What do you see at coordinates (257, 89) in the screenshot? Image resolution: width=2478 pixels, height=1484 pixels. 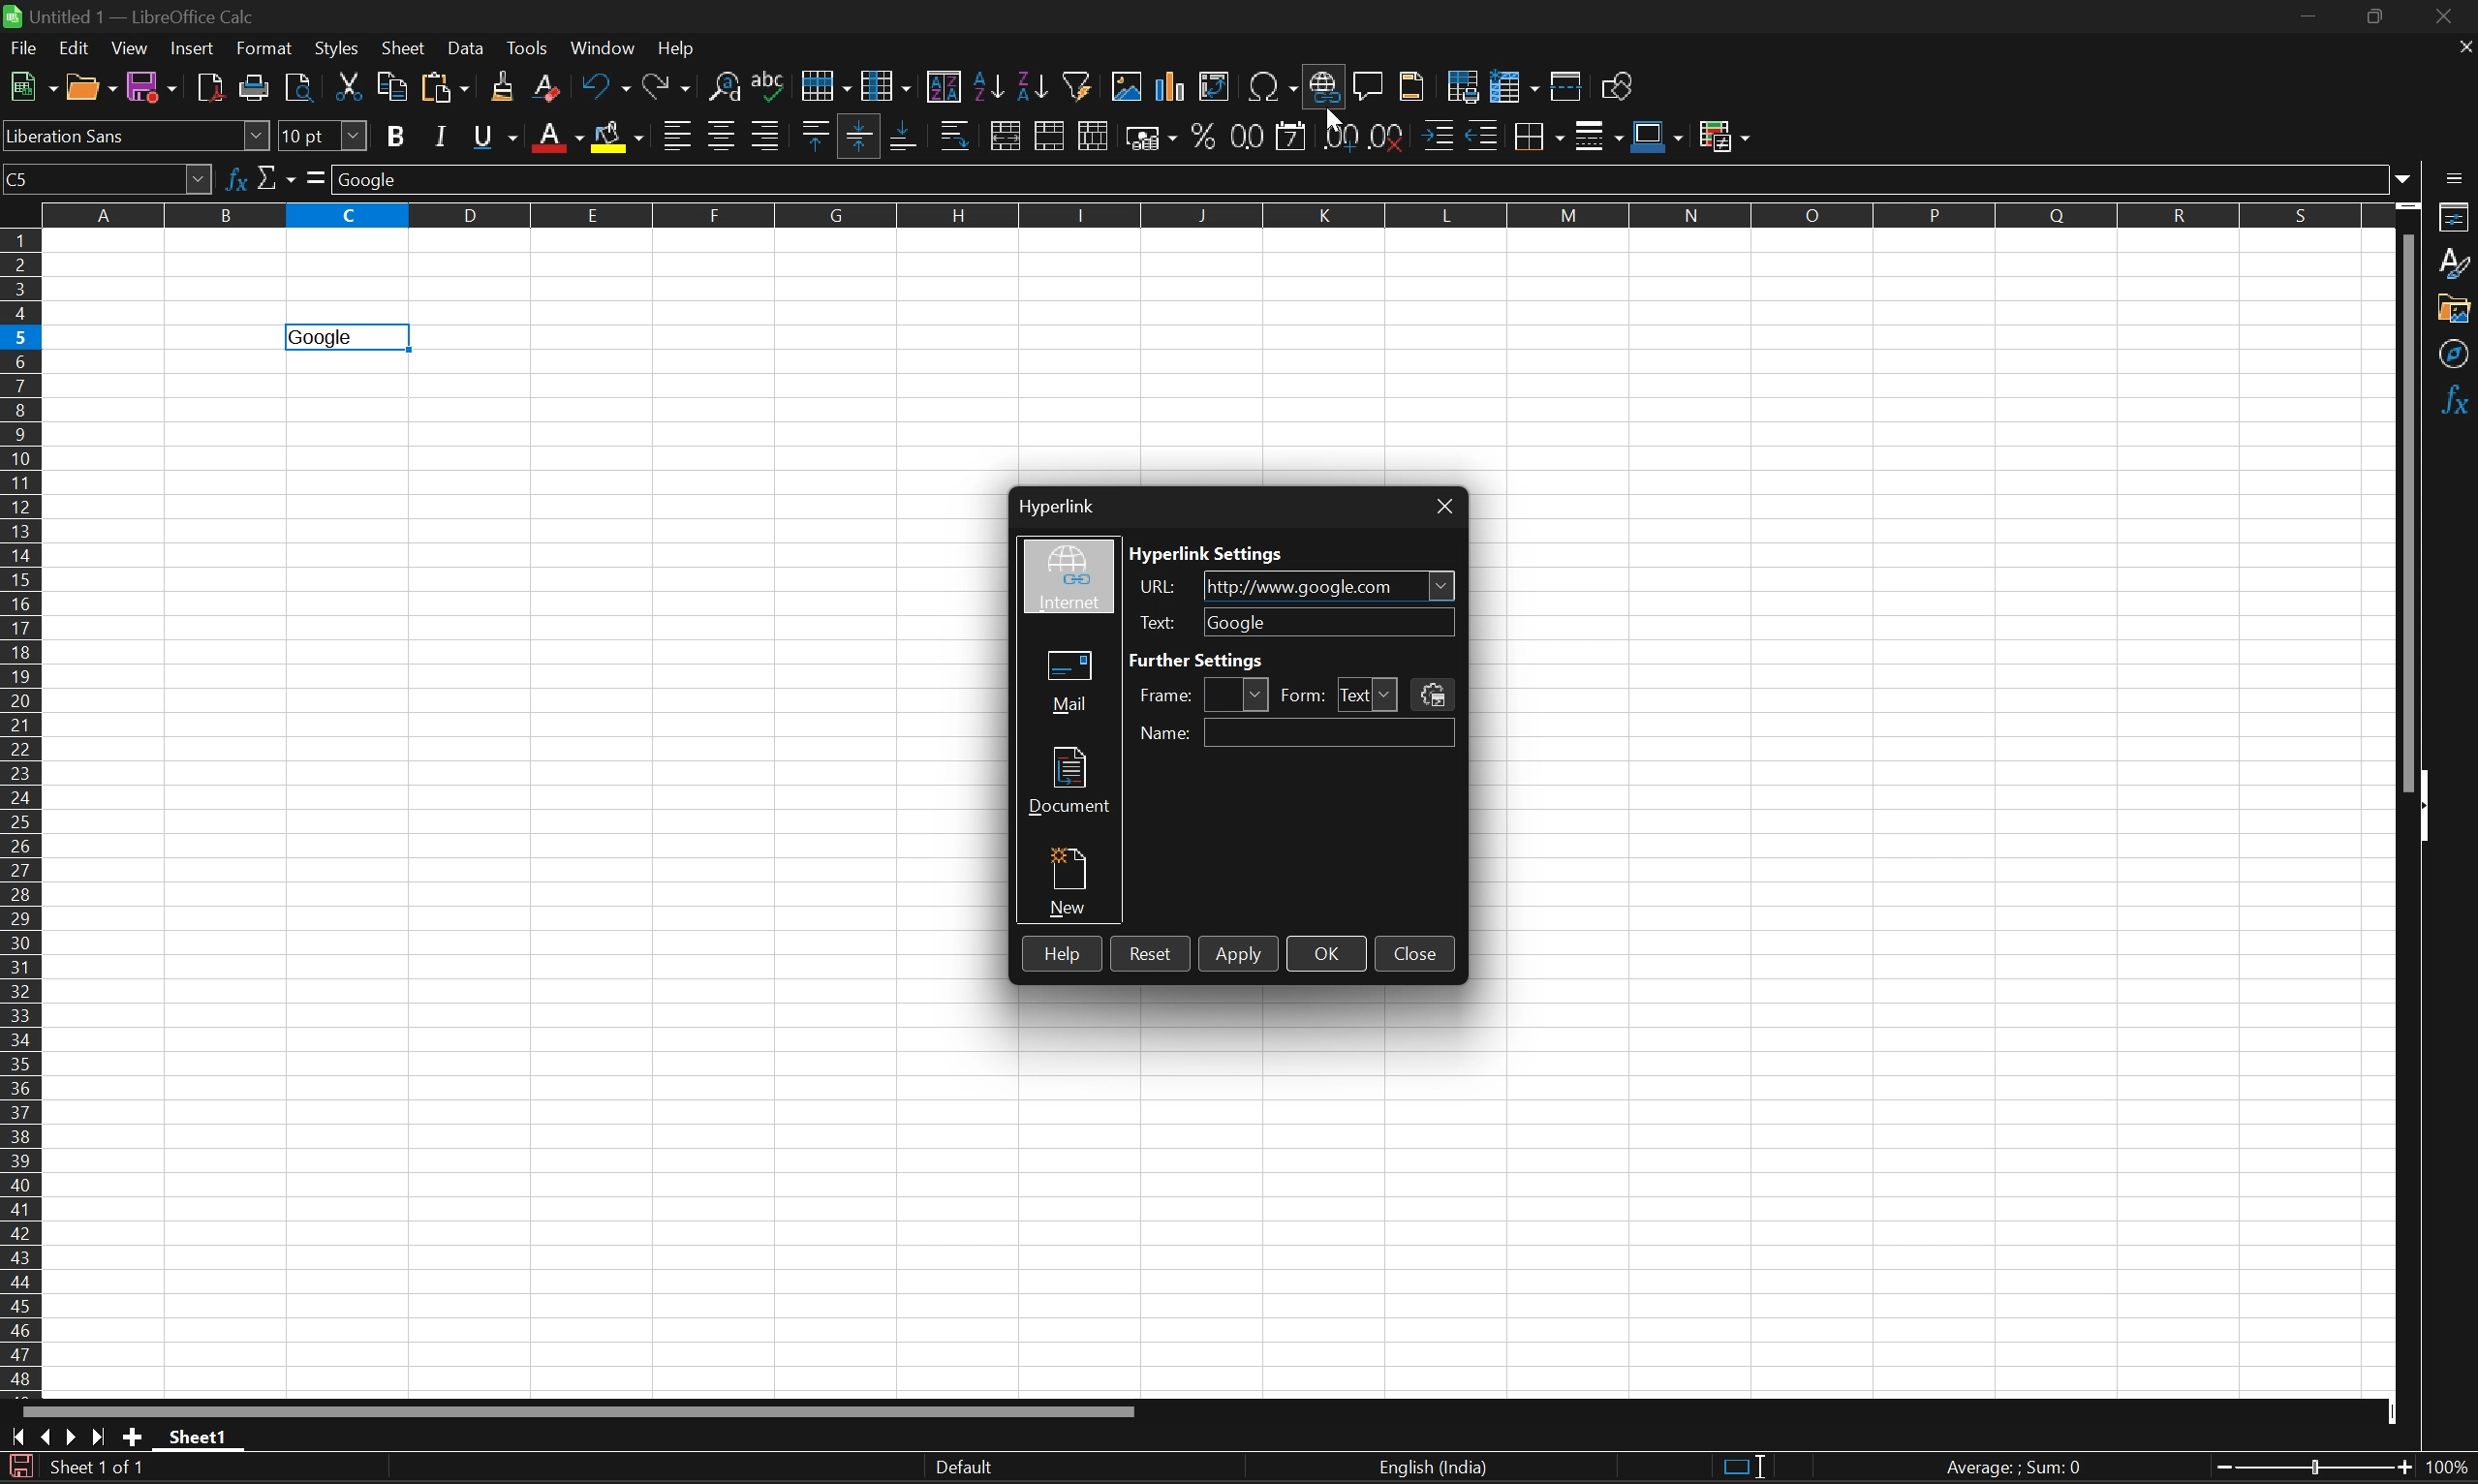 I see `Print` at bounding box center [257, 89].